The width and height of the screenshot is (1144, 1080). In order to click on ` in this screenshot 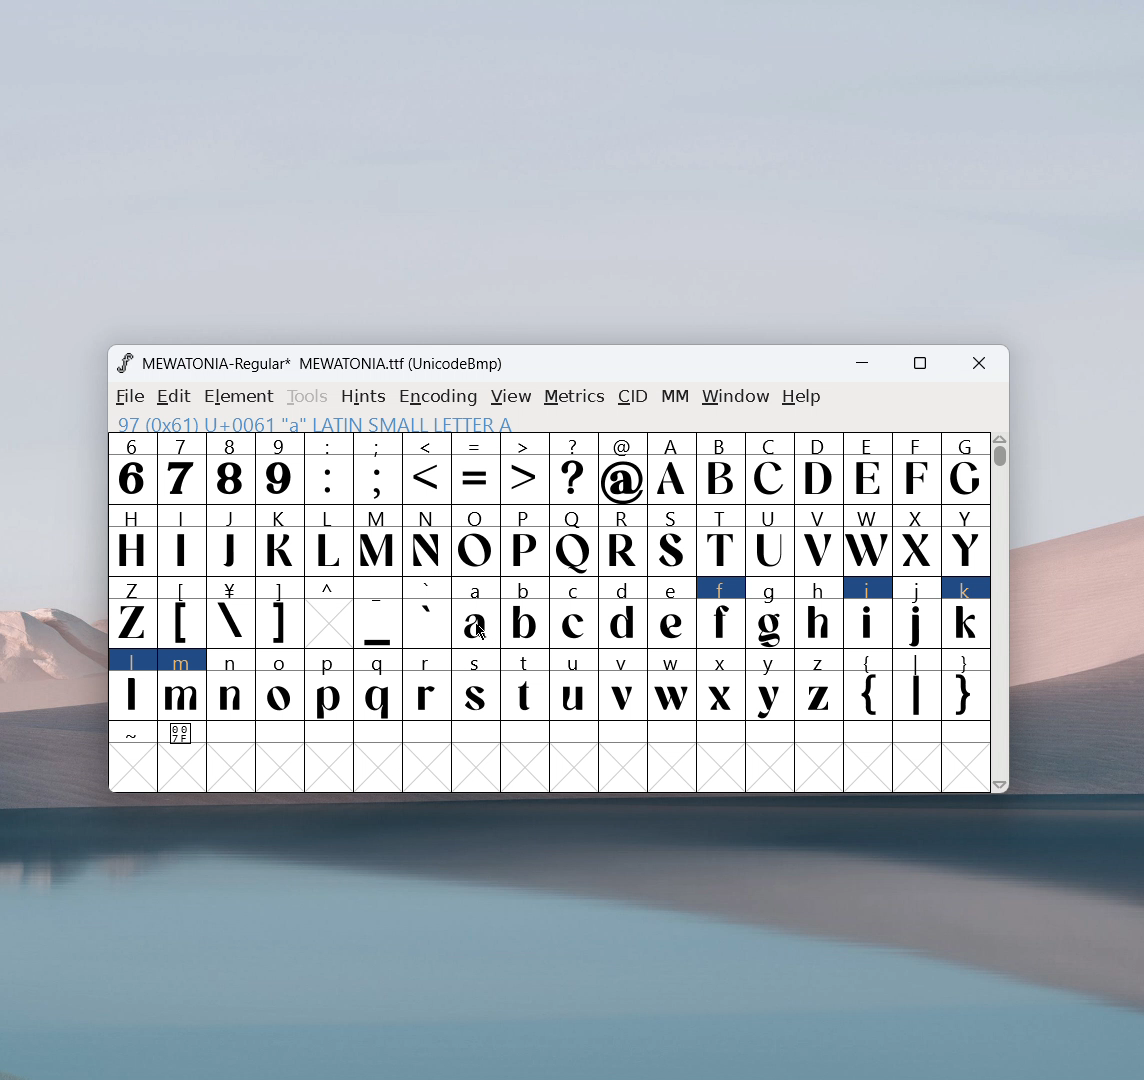, I will do `click(426, 613)`.